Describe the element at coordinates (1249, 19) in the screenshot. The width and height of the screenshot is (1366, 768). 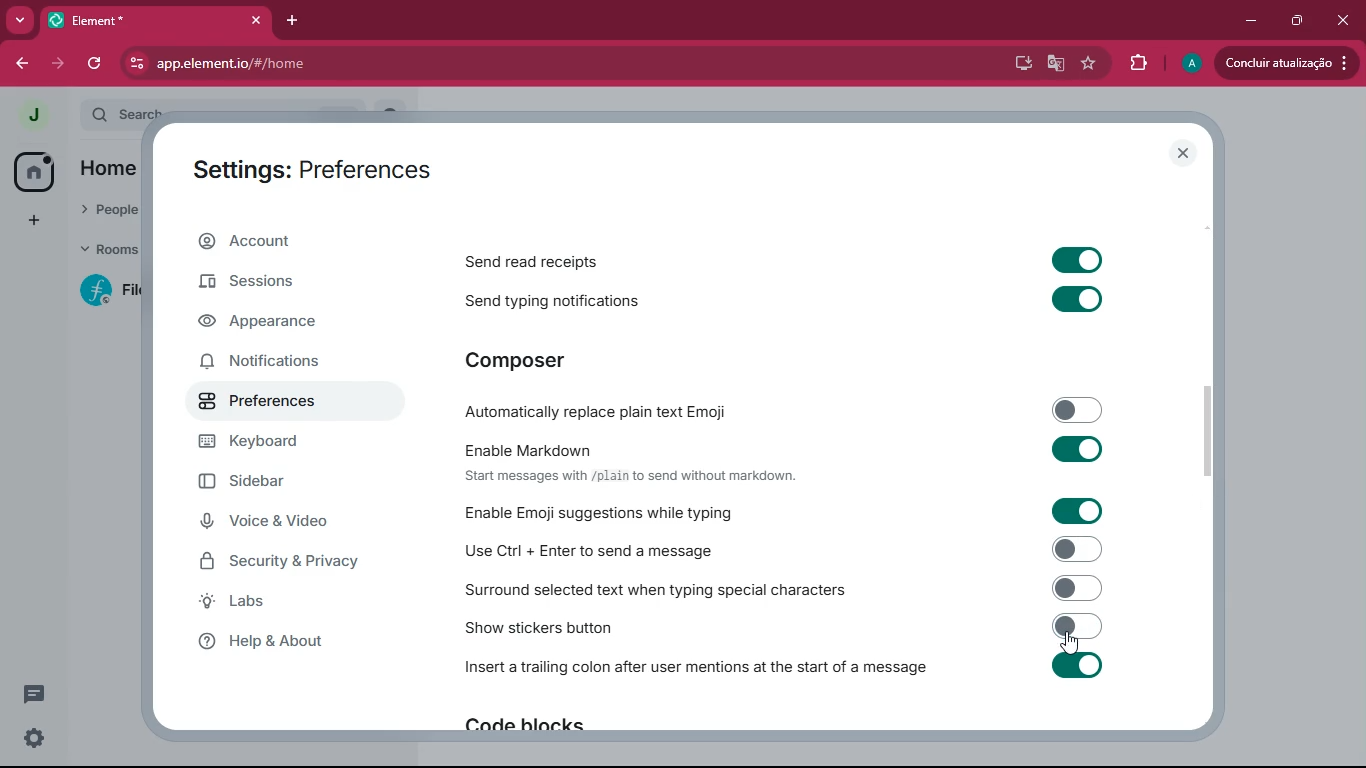
I see `minimize` at that location.